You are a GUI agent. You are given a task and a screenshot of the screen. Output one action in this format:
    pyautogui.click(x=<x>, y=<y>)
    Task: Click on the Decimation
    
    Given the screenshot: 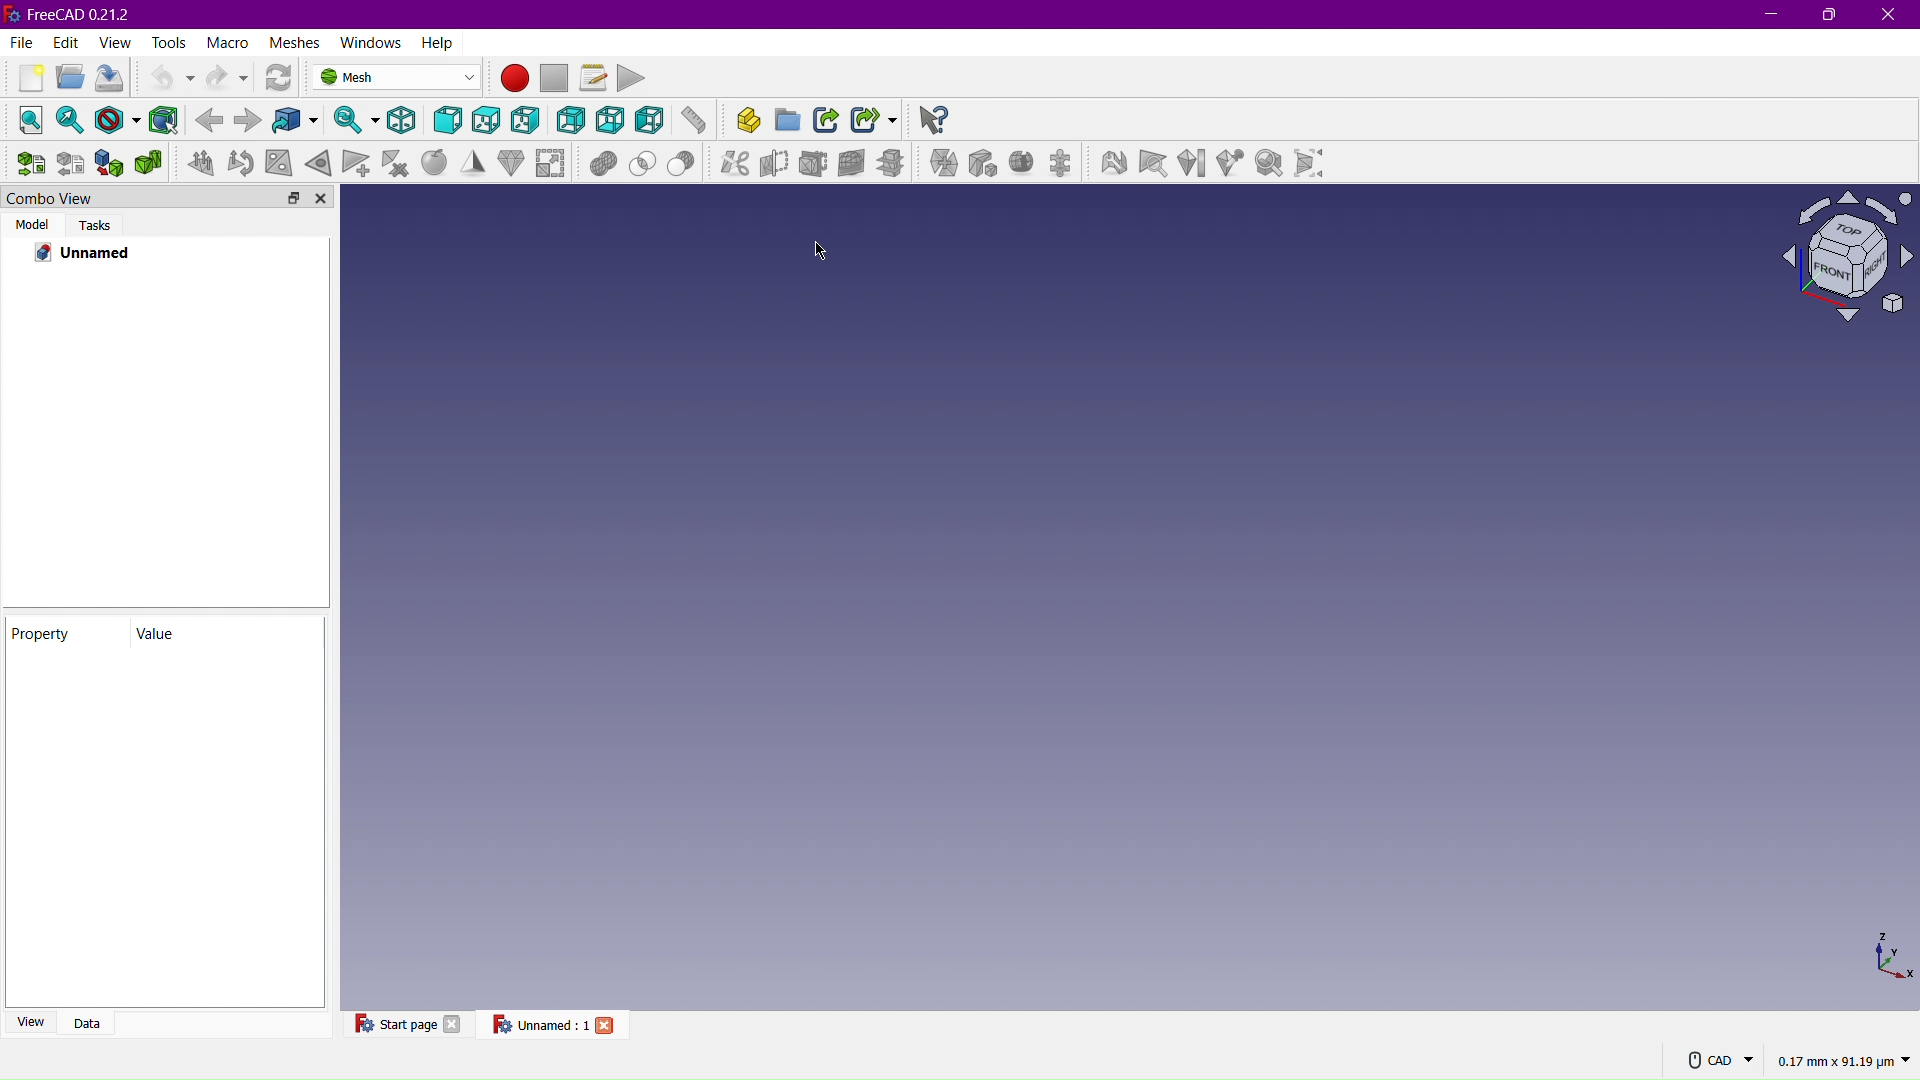 What is the action you would take?
    pyautogui.click(x=508, y=163)
    